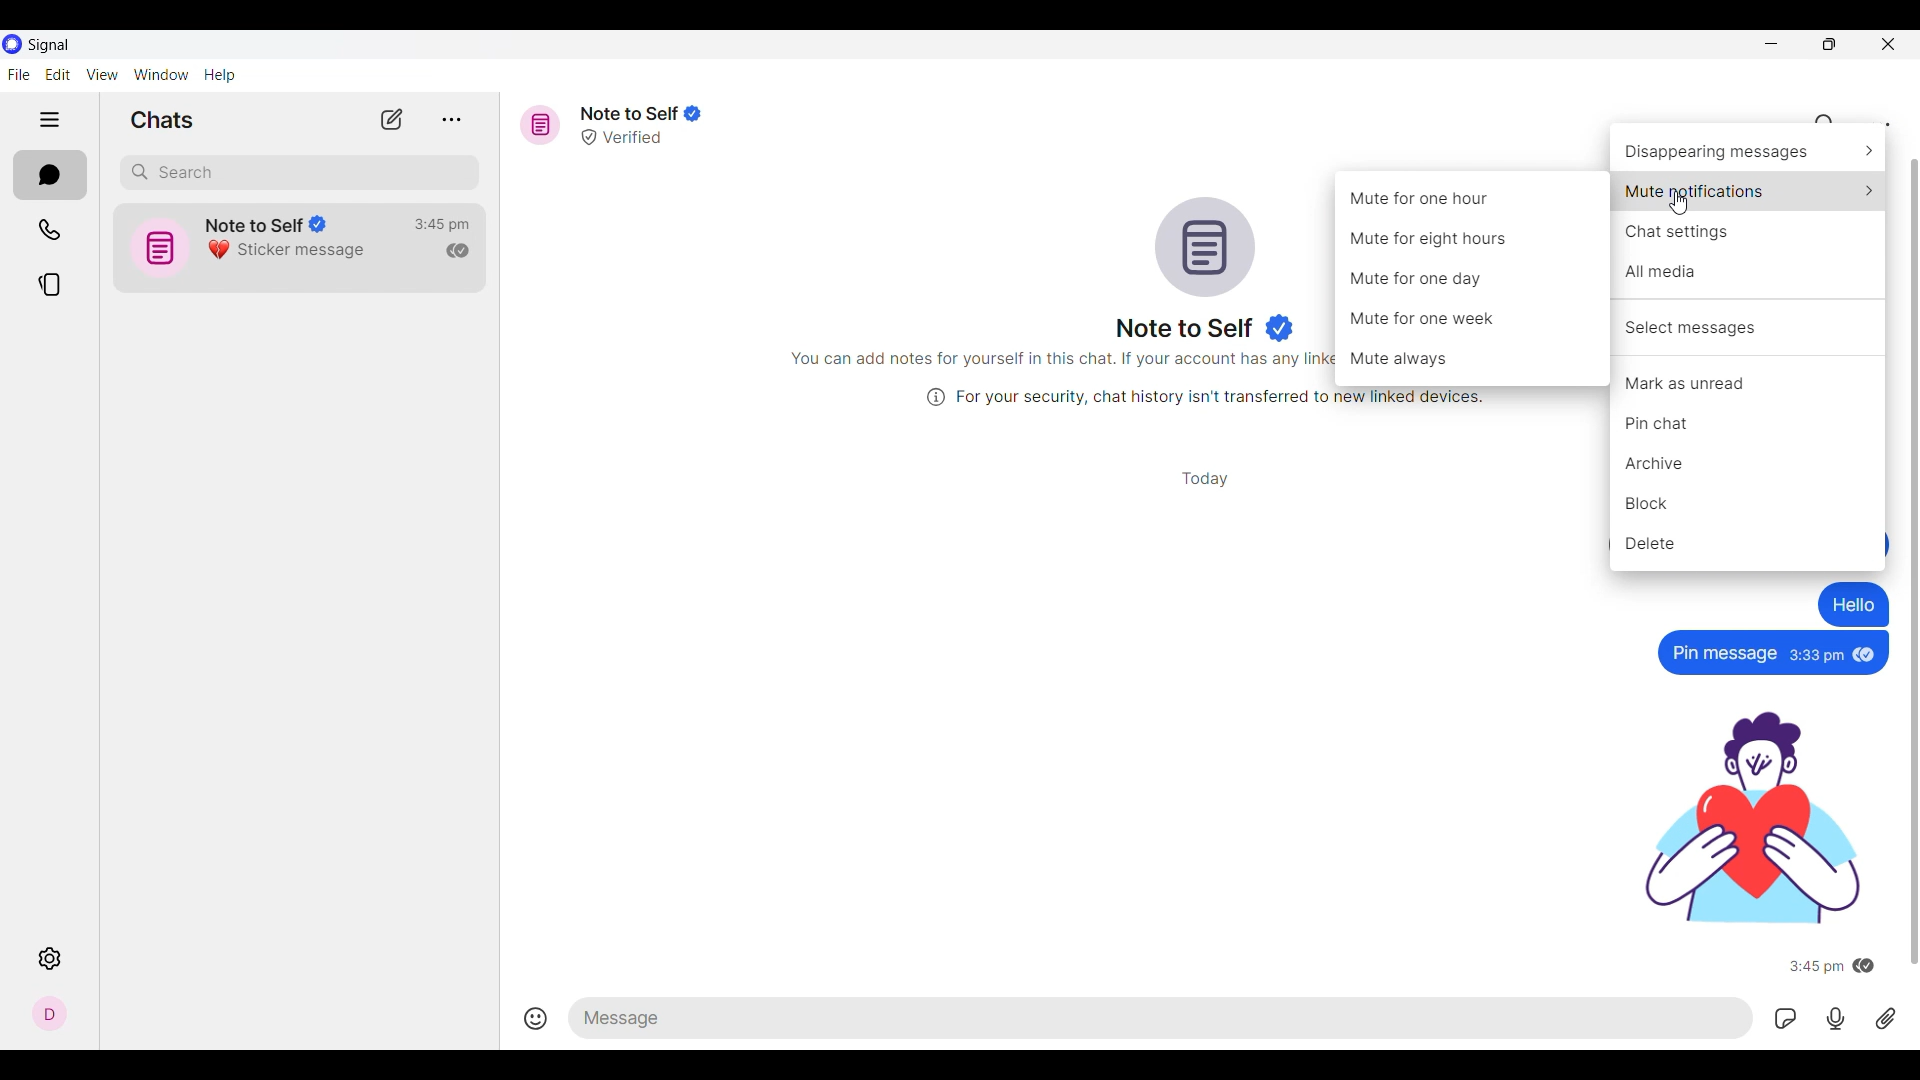 This screenshot has height=1080, width=1920. What do you see at coordinates (1280, 328) in the screenshot?
I see `Indicates verified user` at bounding box center [1280, 328].